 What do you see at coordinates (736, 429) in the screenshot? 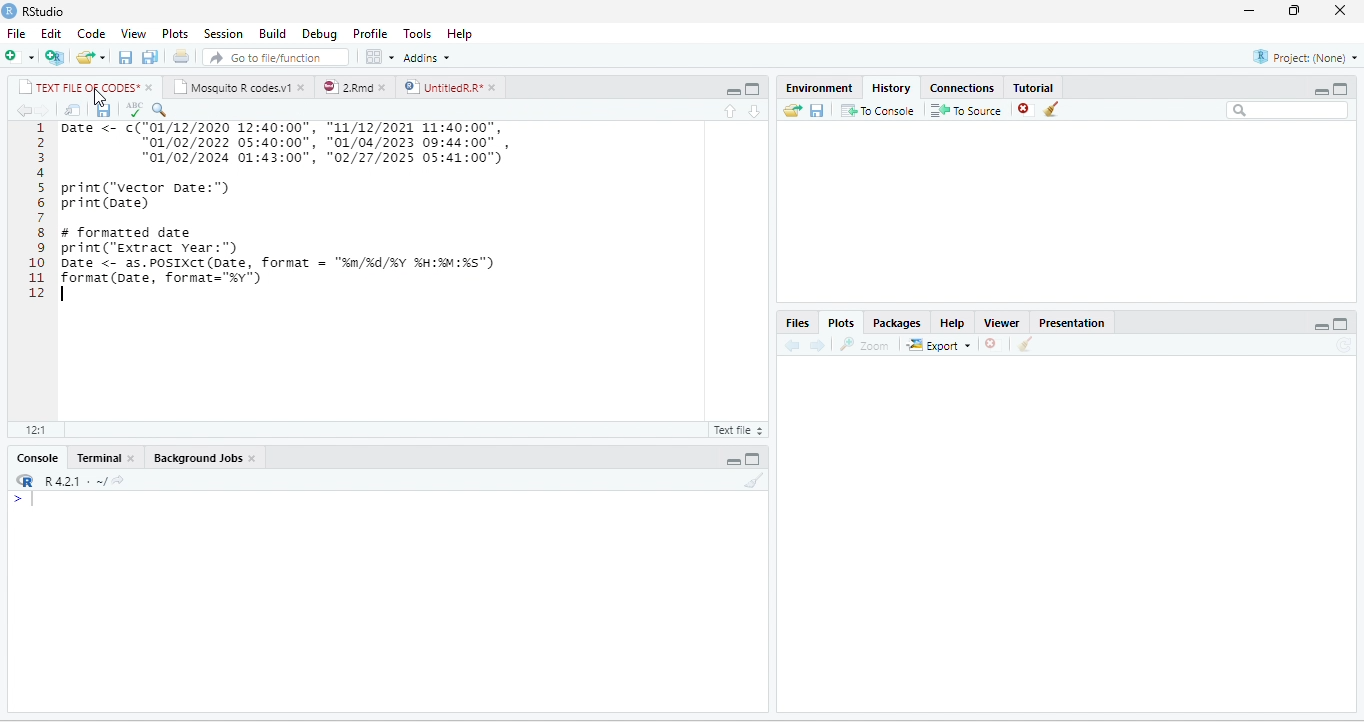
I see `R Script` at bounding box center [736, 429].